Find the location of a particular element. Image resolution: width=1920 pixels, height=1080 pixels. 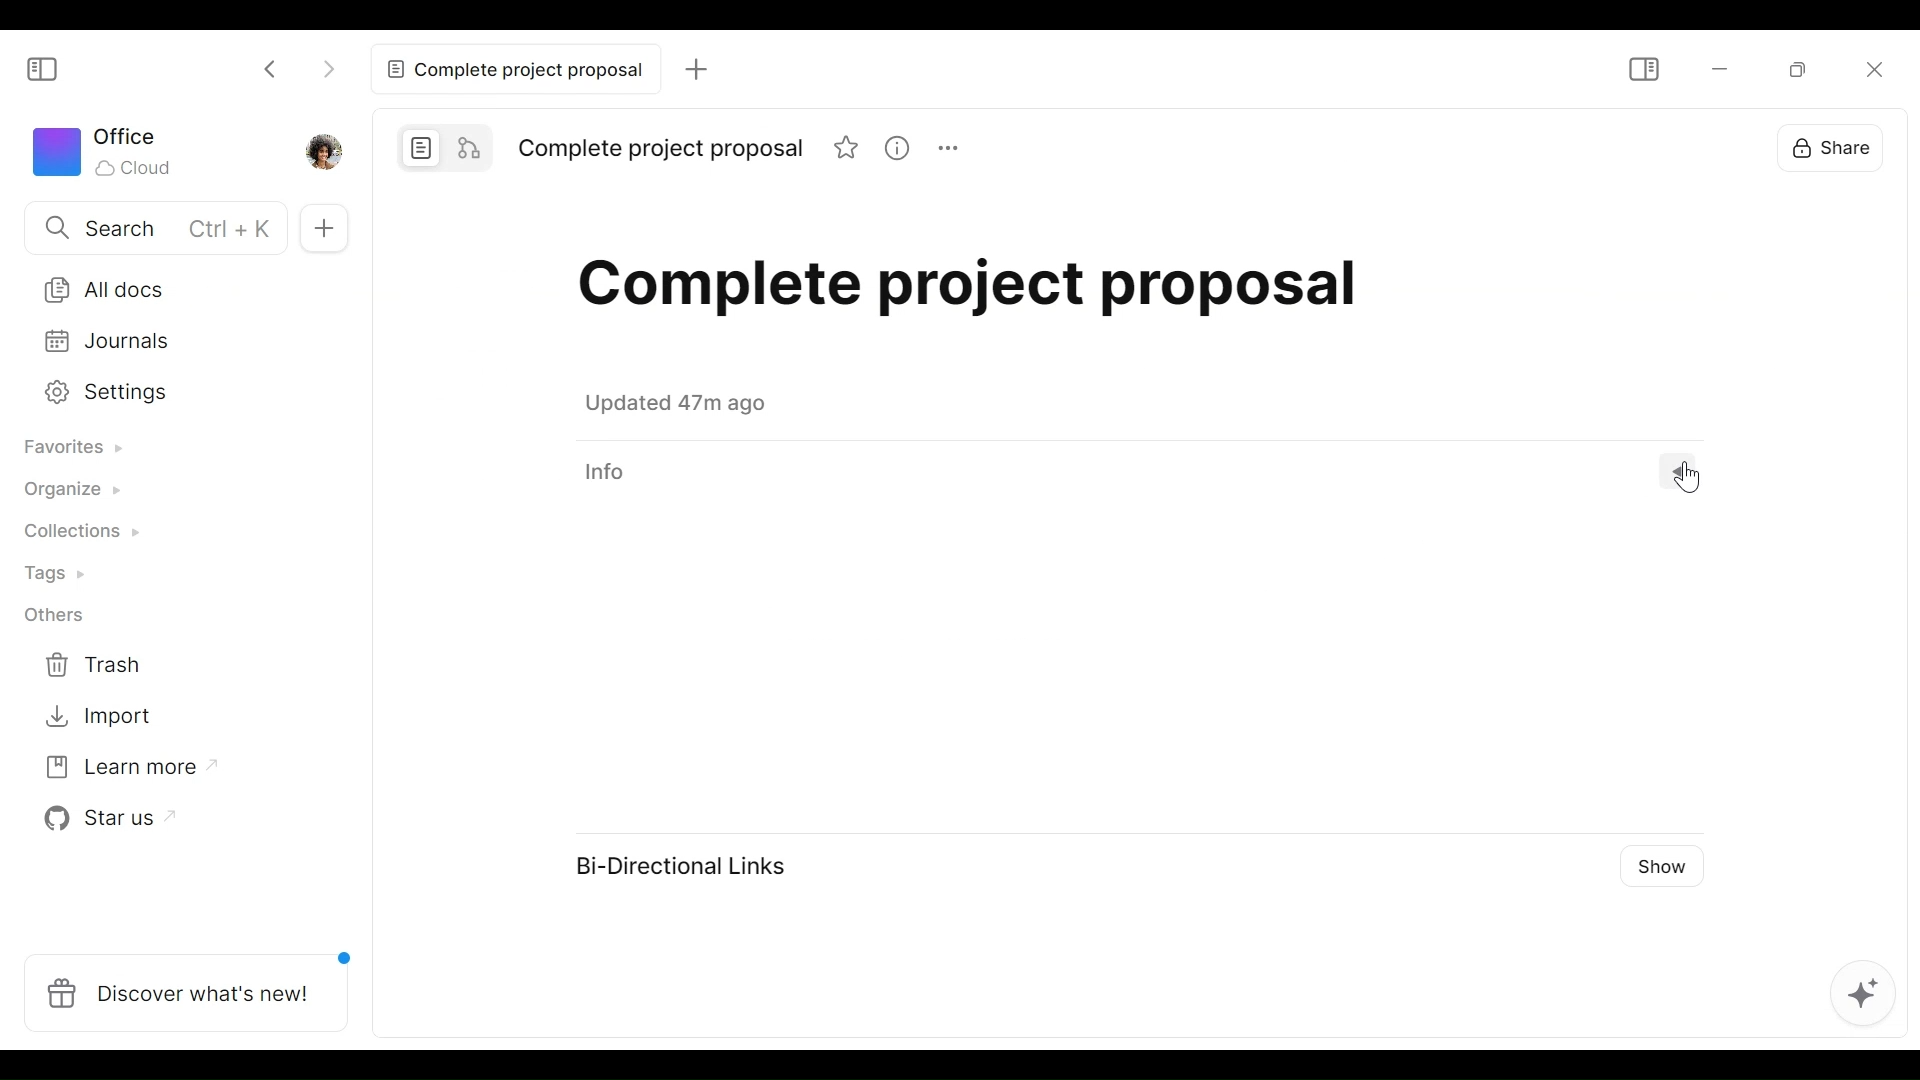

View Information is located at coordinates (896, 147).